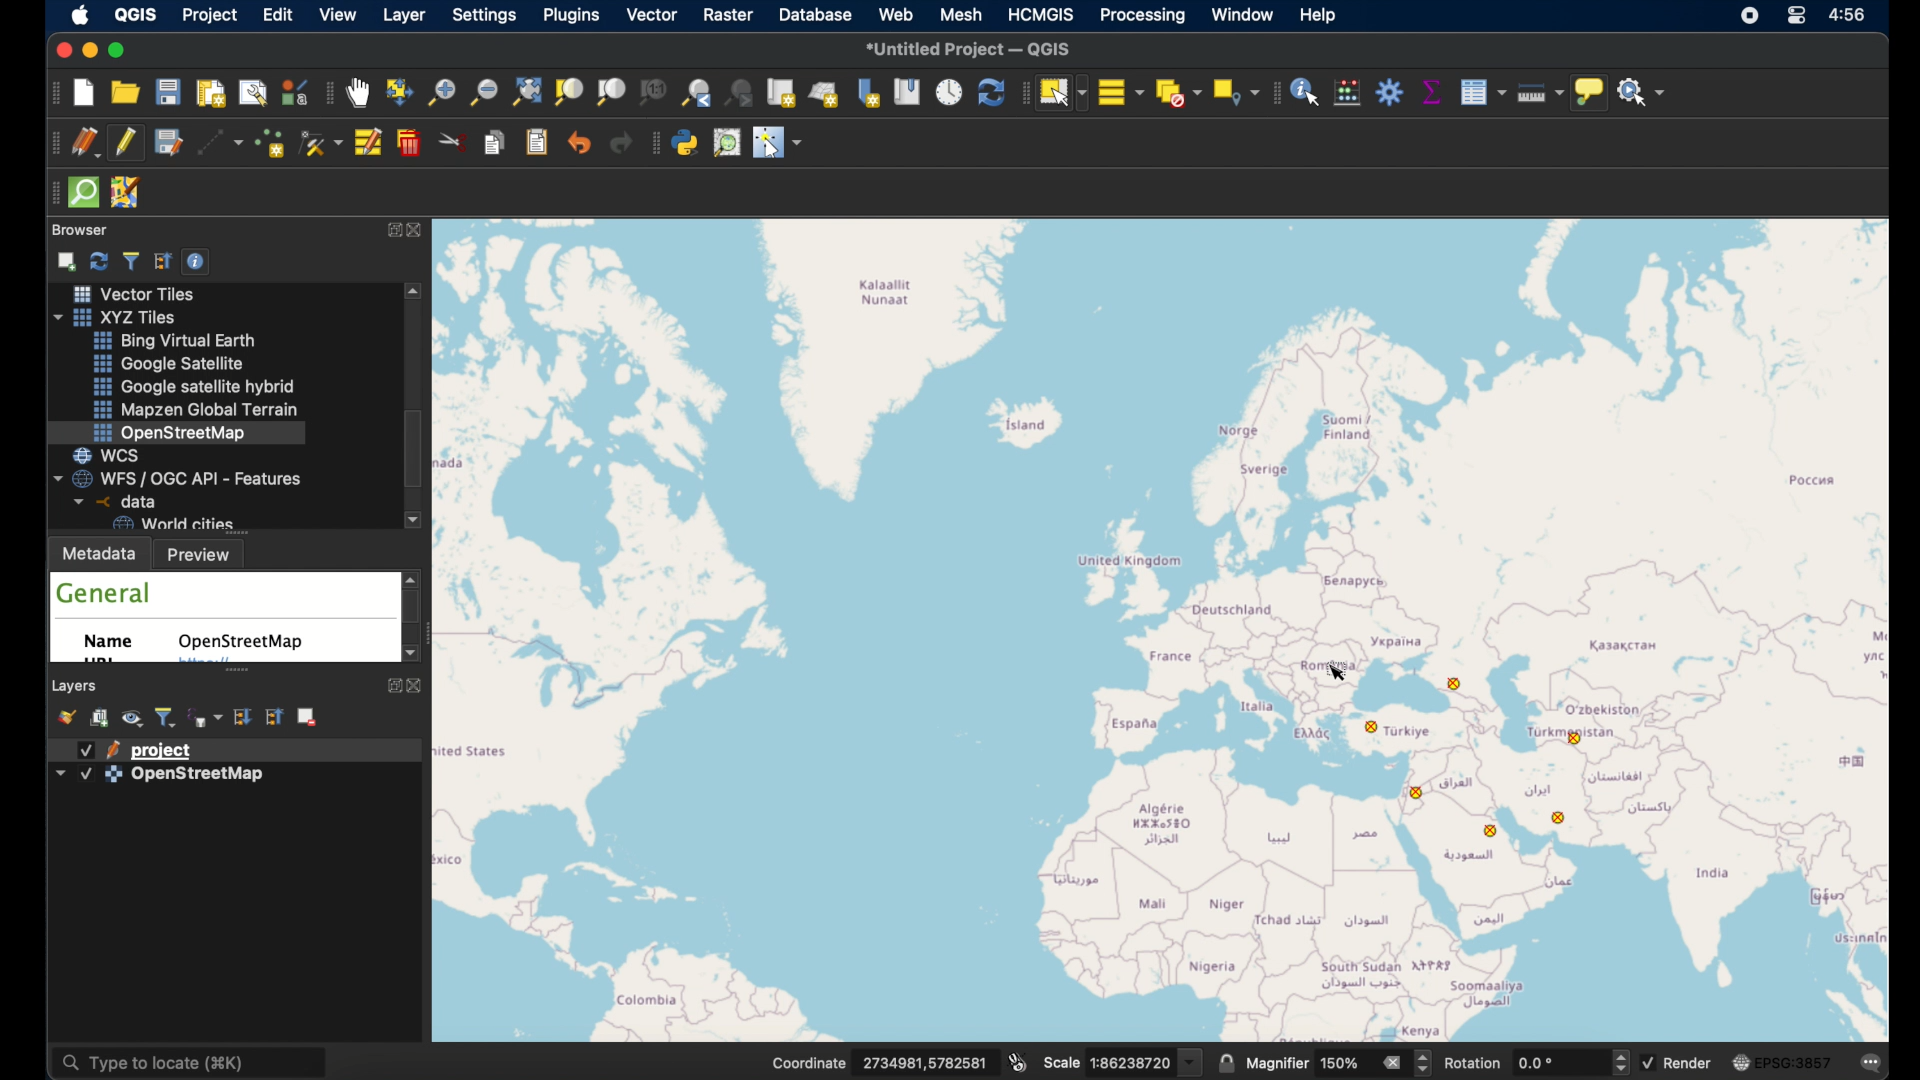  I want to click on xyzzy tiles, so click(124, 317).